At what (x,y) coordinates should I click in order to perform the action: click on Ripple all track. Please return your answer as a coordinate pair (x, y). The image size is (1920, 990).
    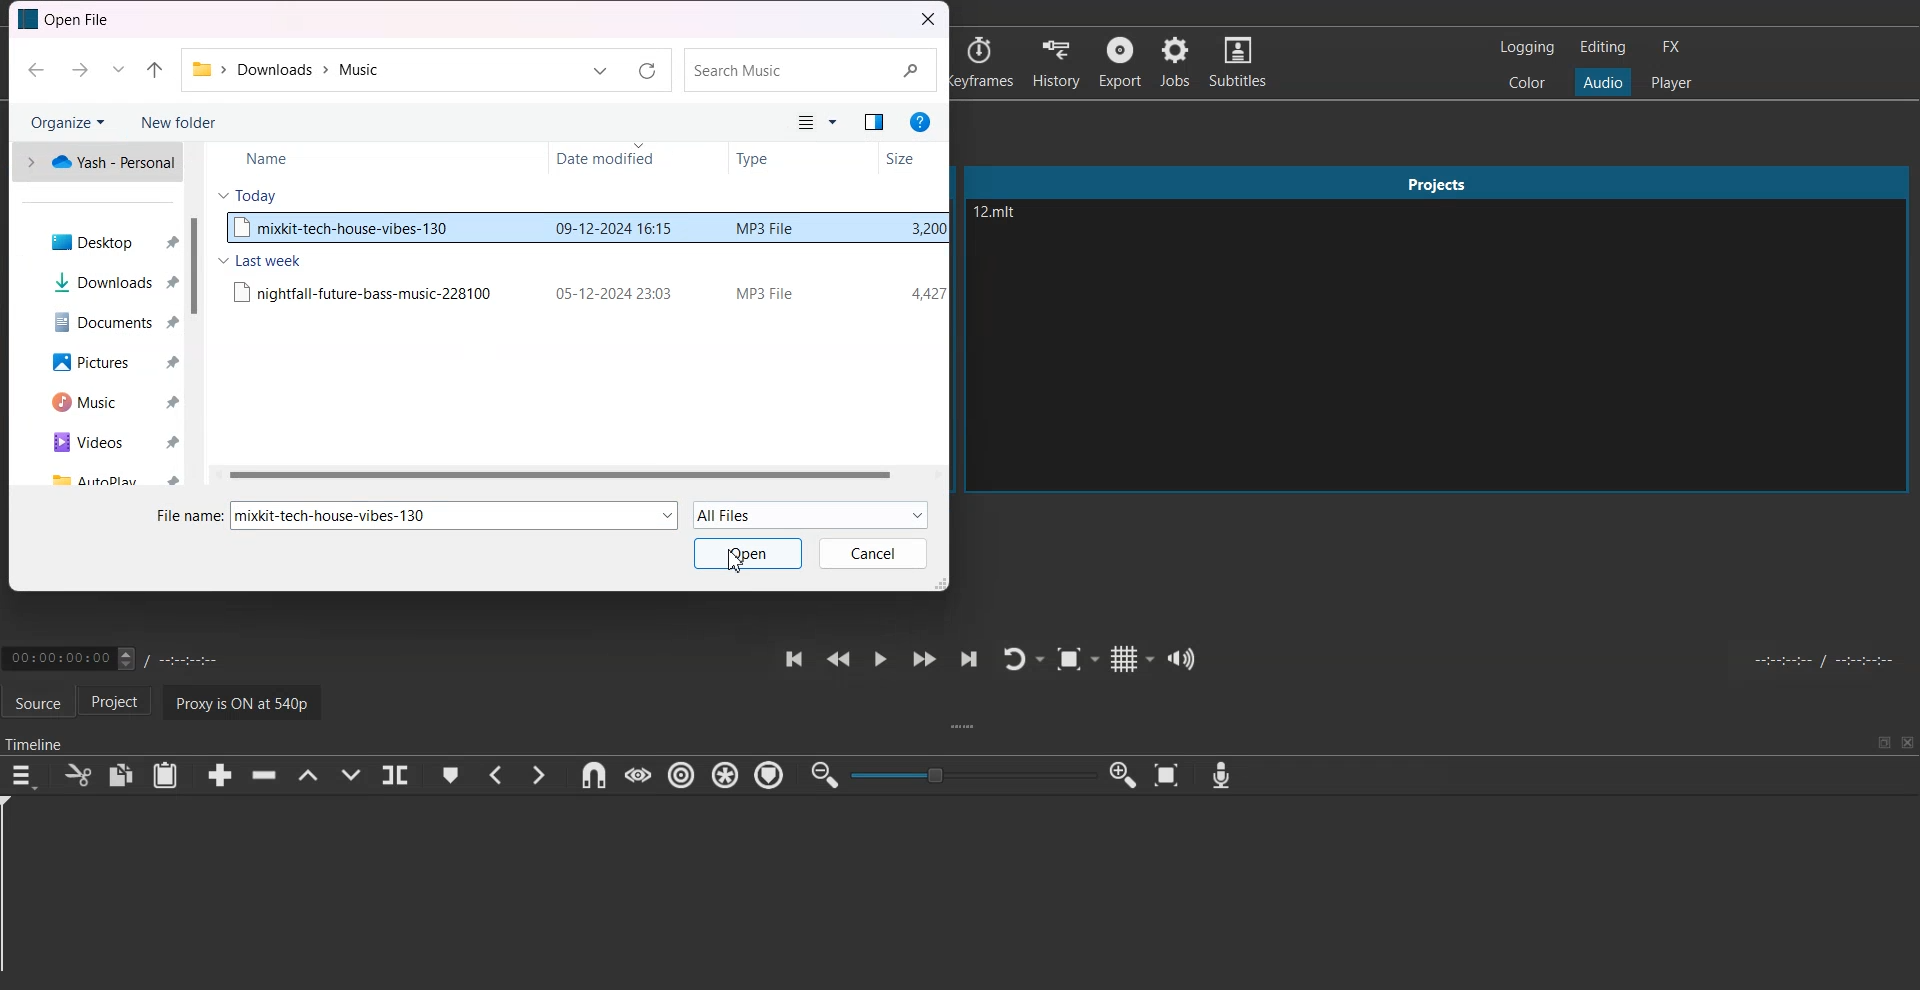
    Looking at the image, I should click on (724, 774).